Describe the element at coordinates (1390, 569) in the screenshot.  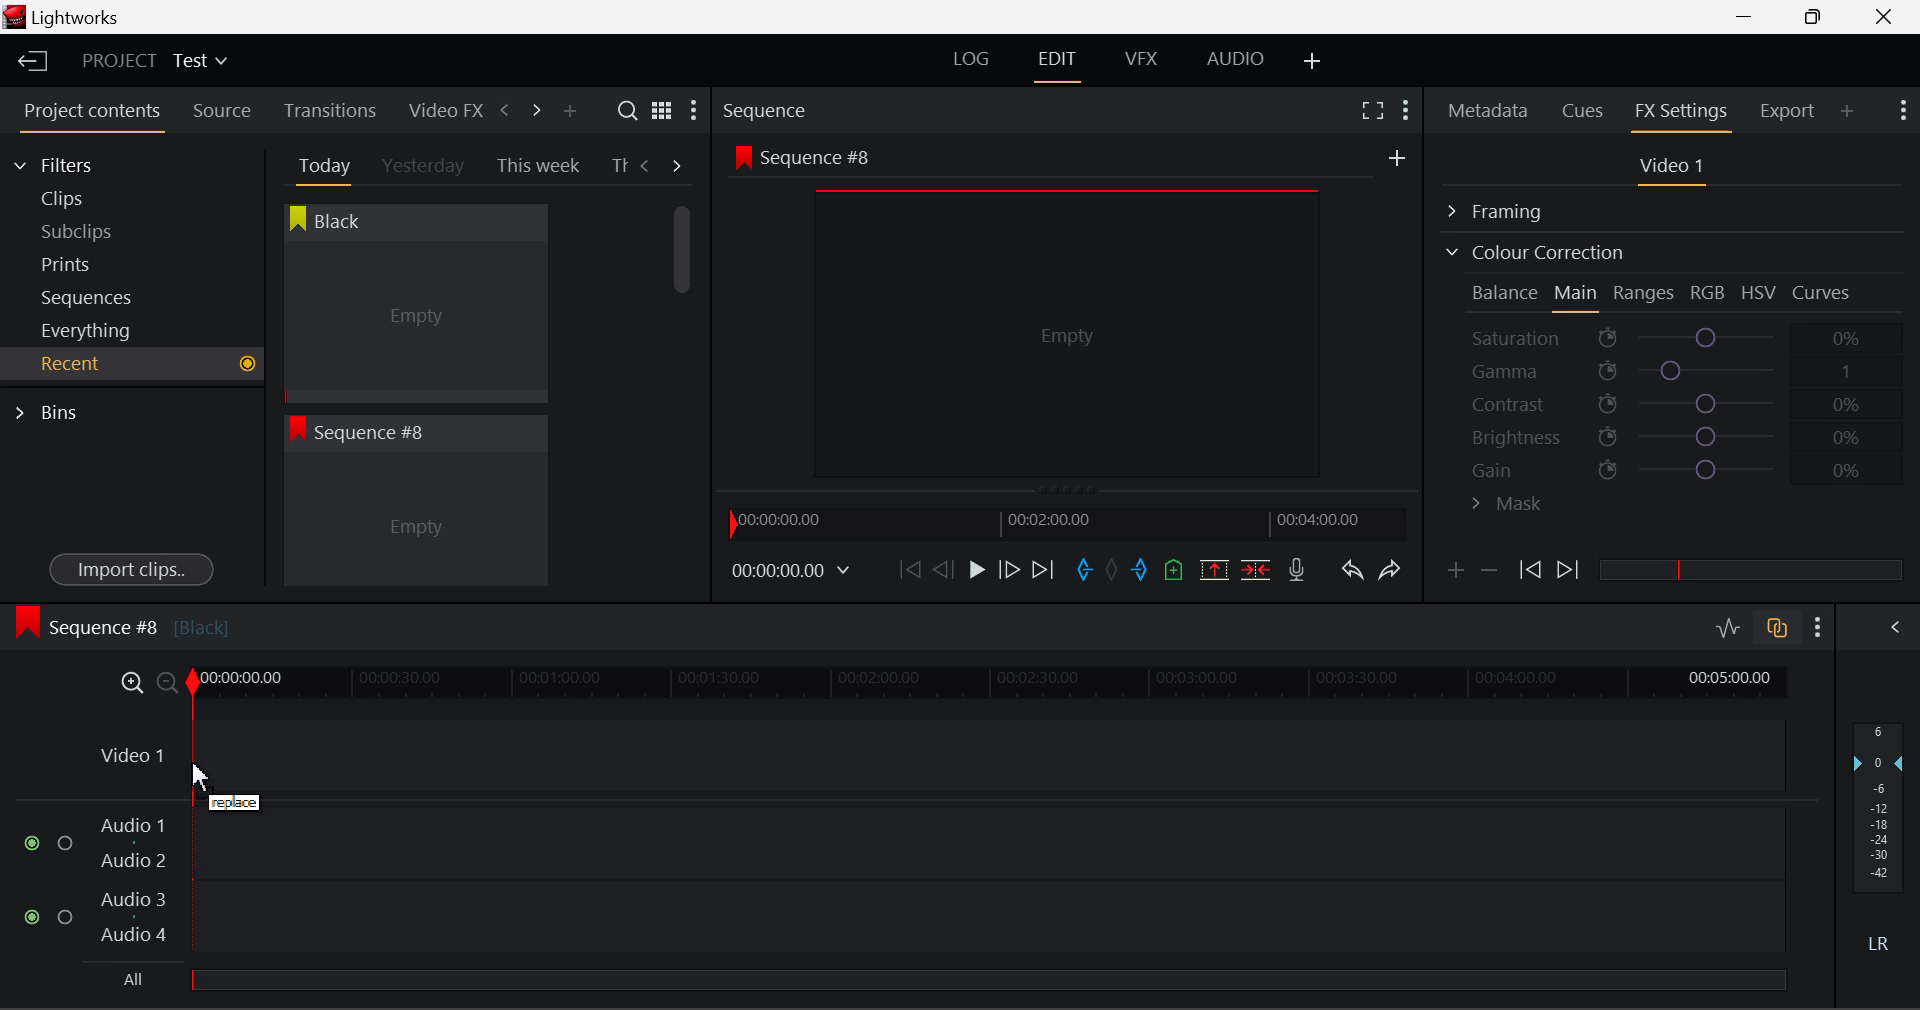
I see `Redo` at that location.